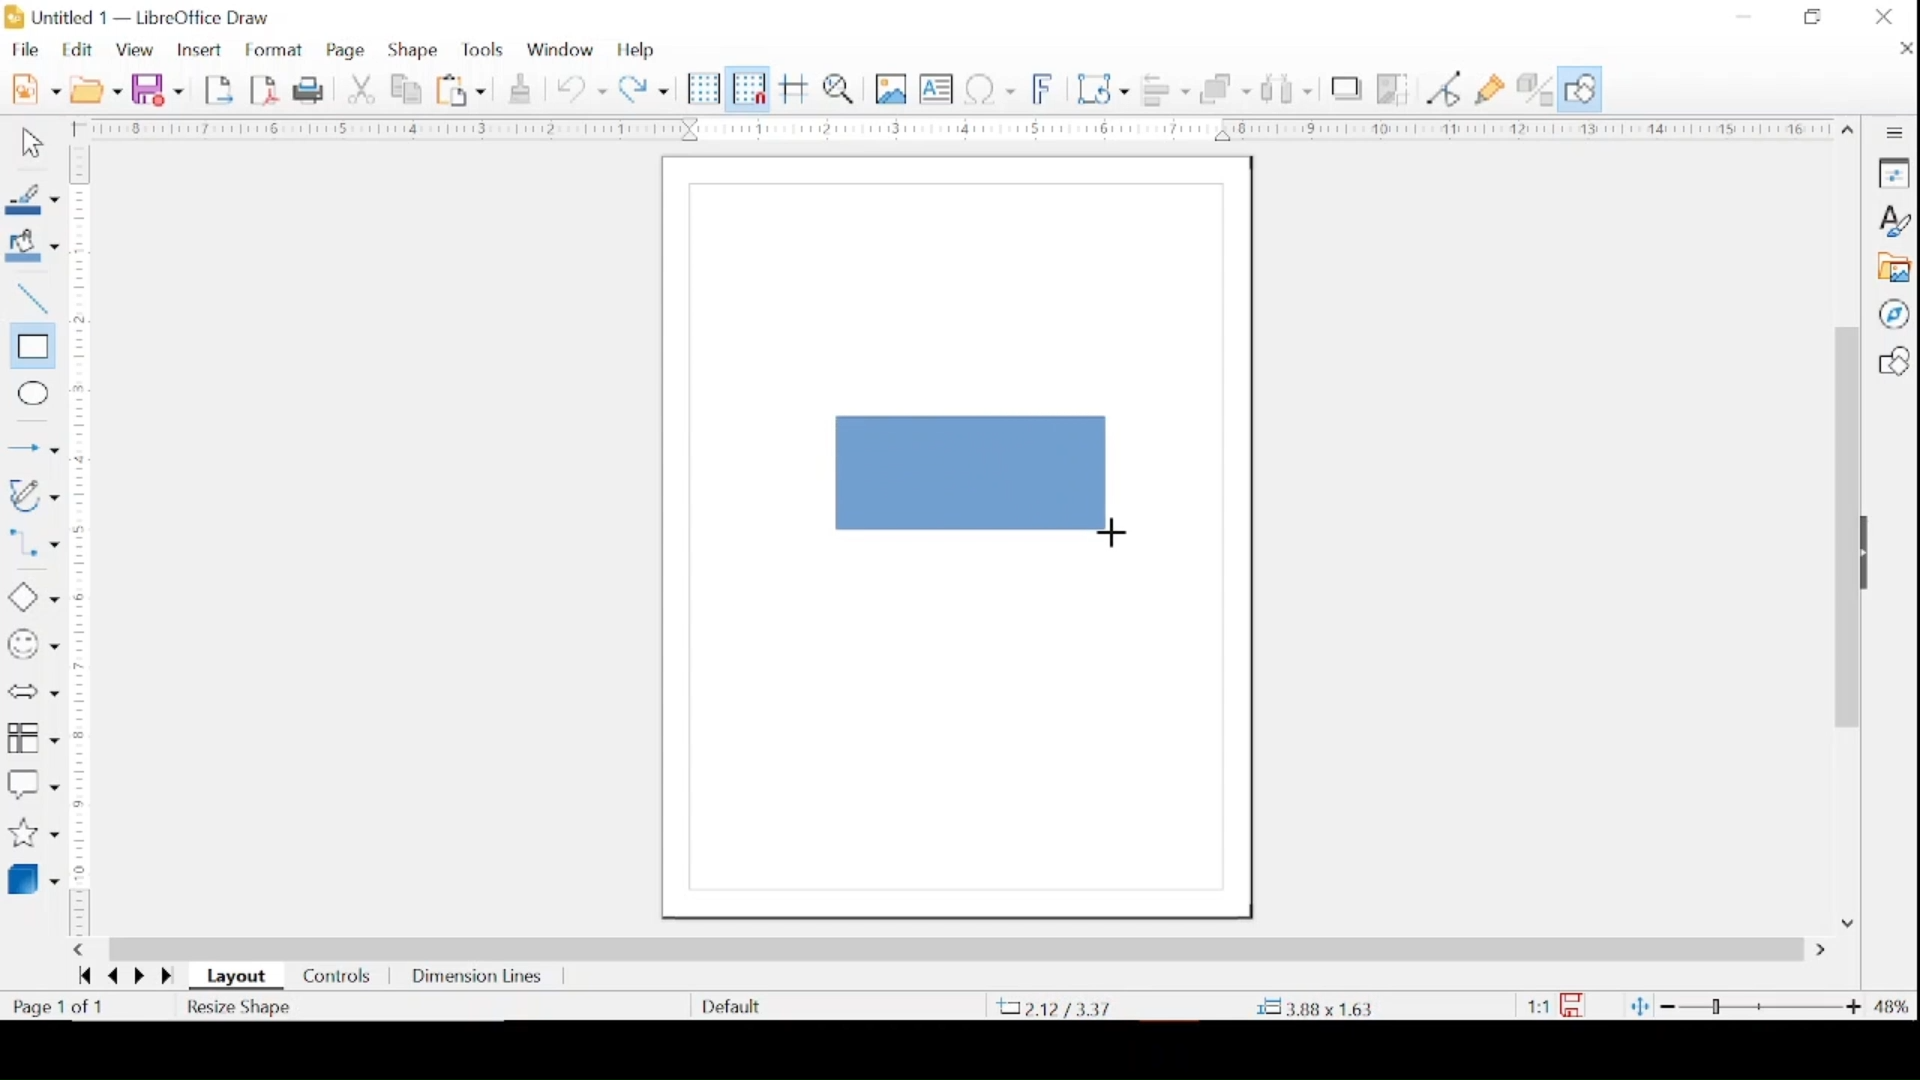 The image size is (1920, 1080). I want to click on paste options, so click(462, 91).